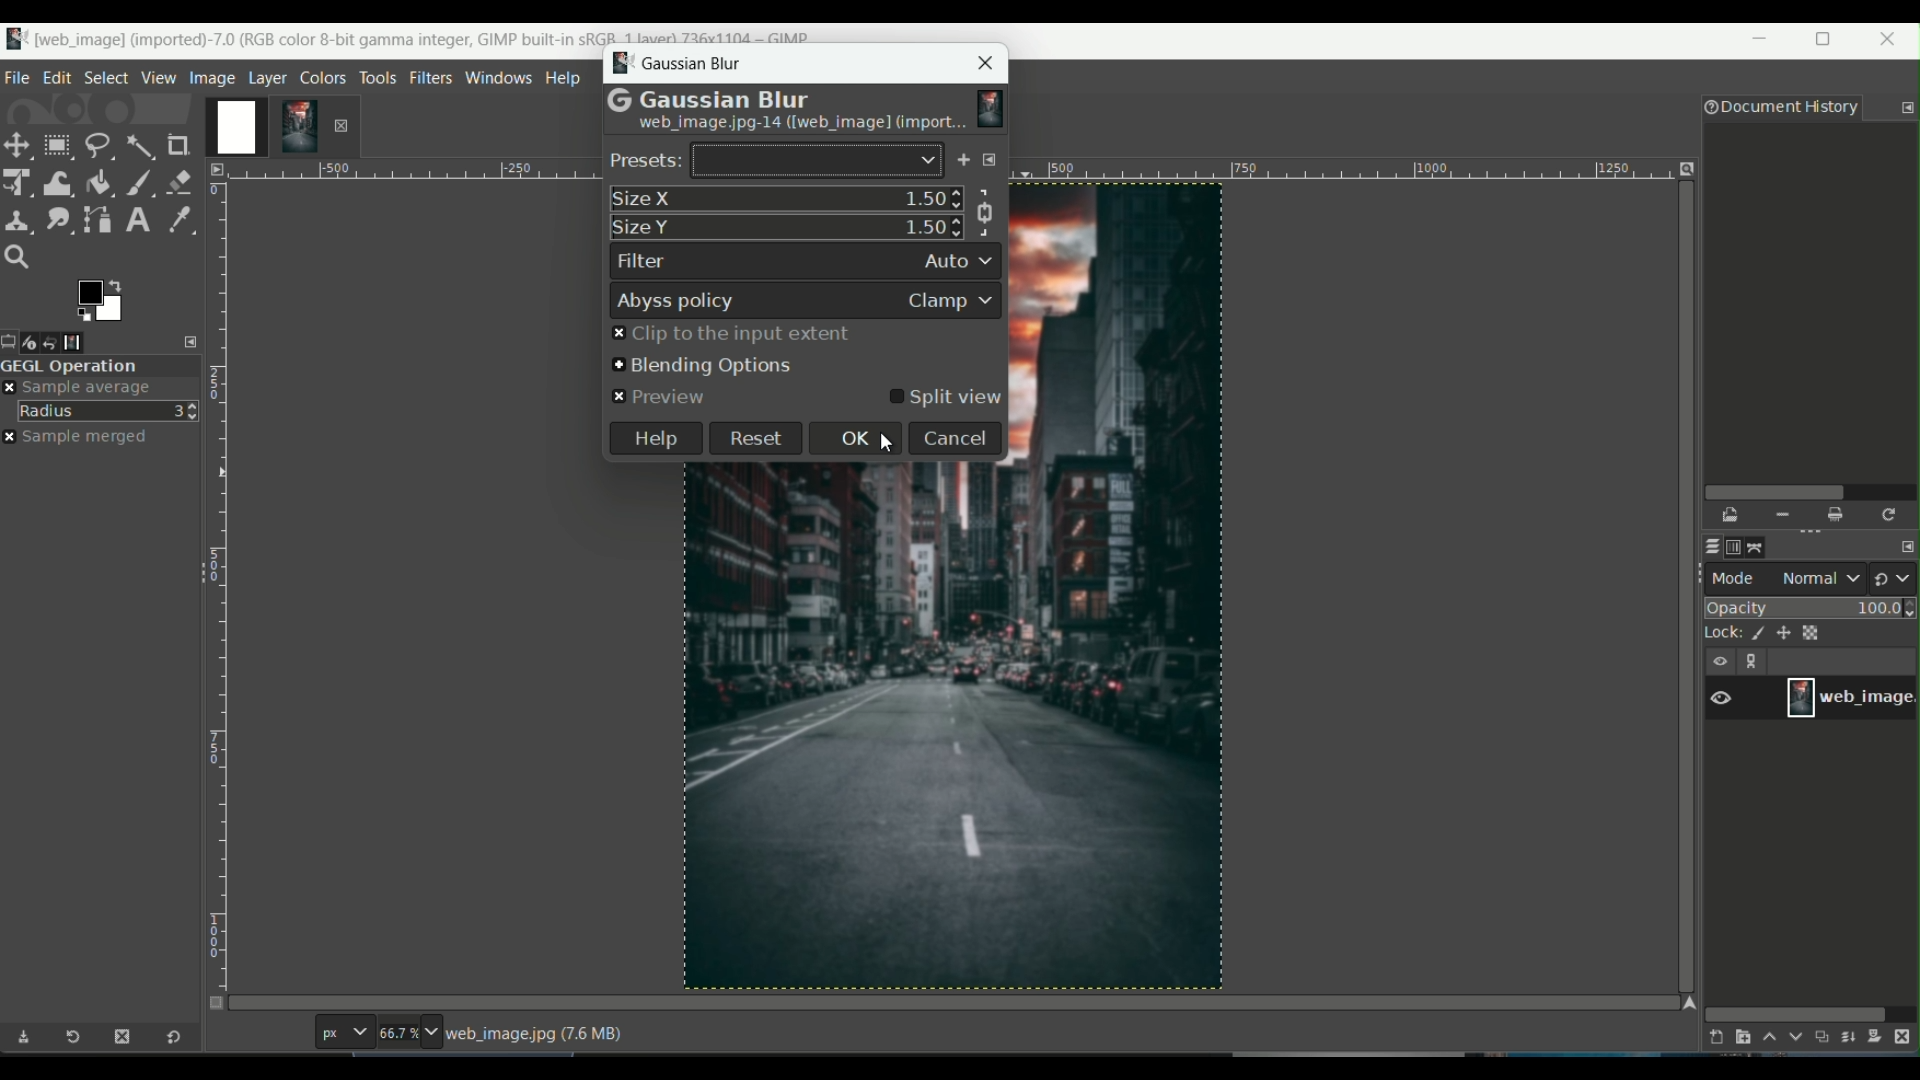 The image size is (1920, 1080). What do you see at coordinates (1715, 635) in the screenshot?
I see `lock` at bounding box center [1715, 635].